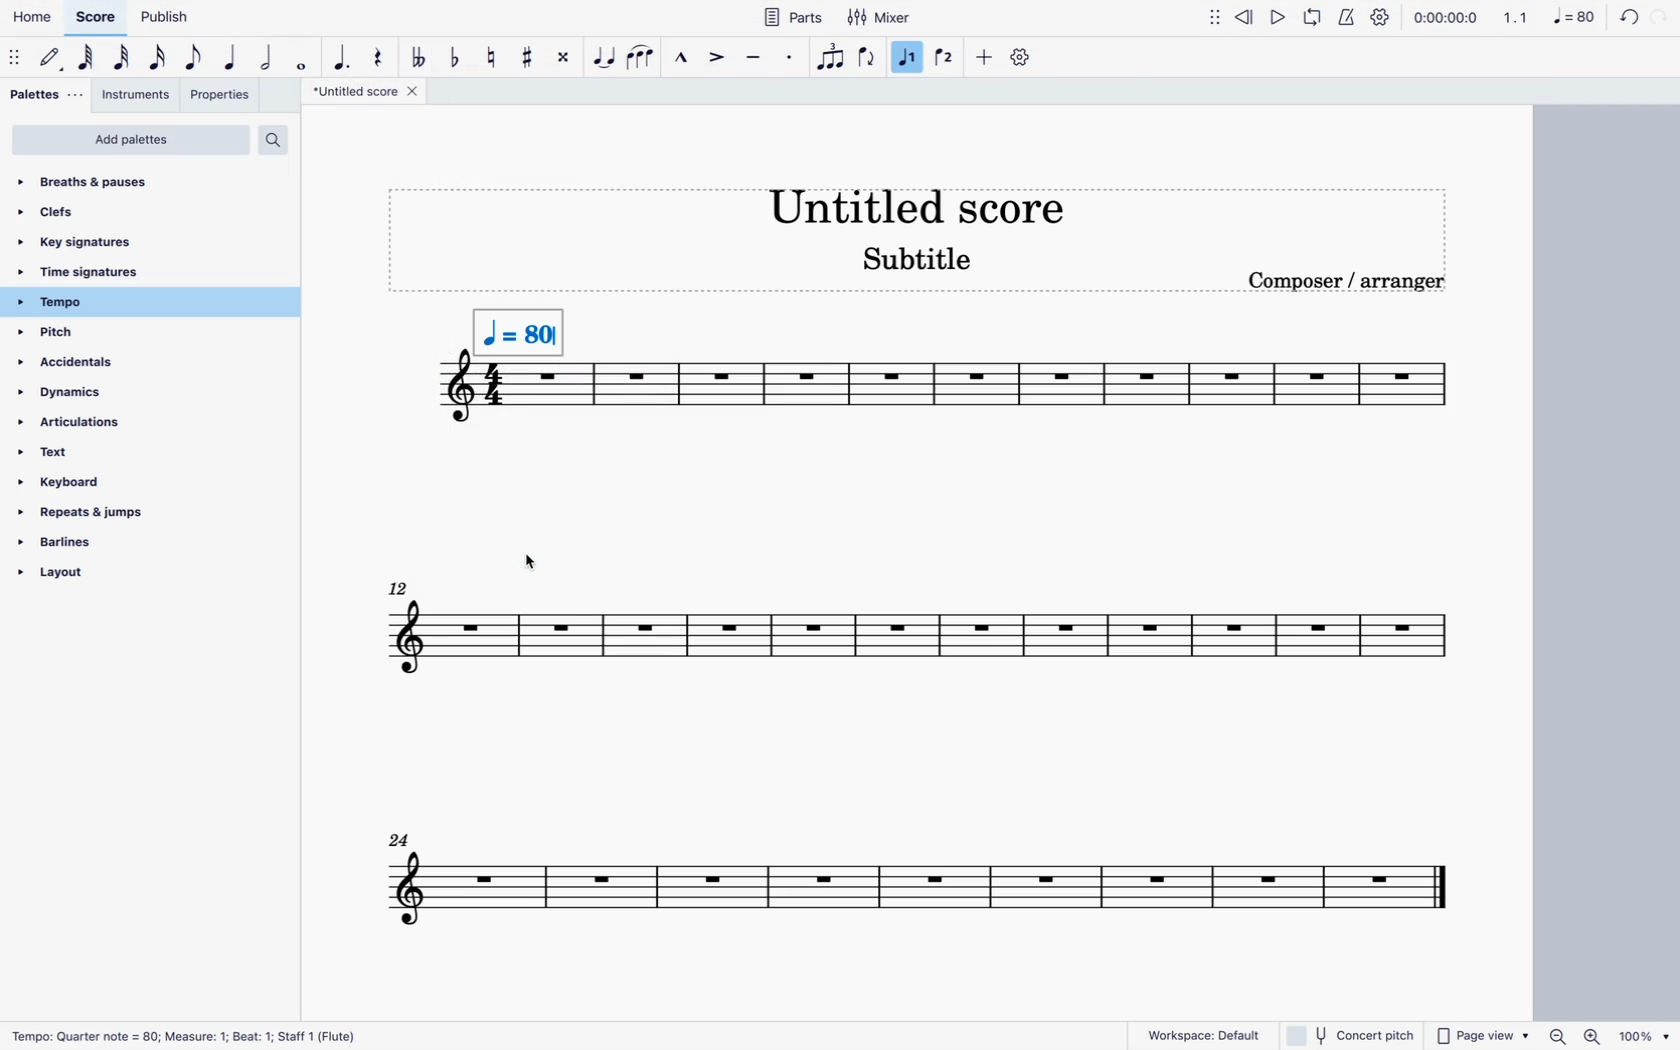 The image size is (1680, 1050). What do you see at coordinates (789, 58) in the screenshot?
I see `staccato` at bounding box center [789, 58].